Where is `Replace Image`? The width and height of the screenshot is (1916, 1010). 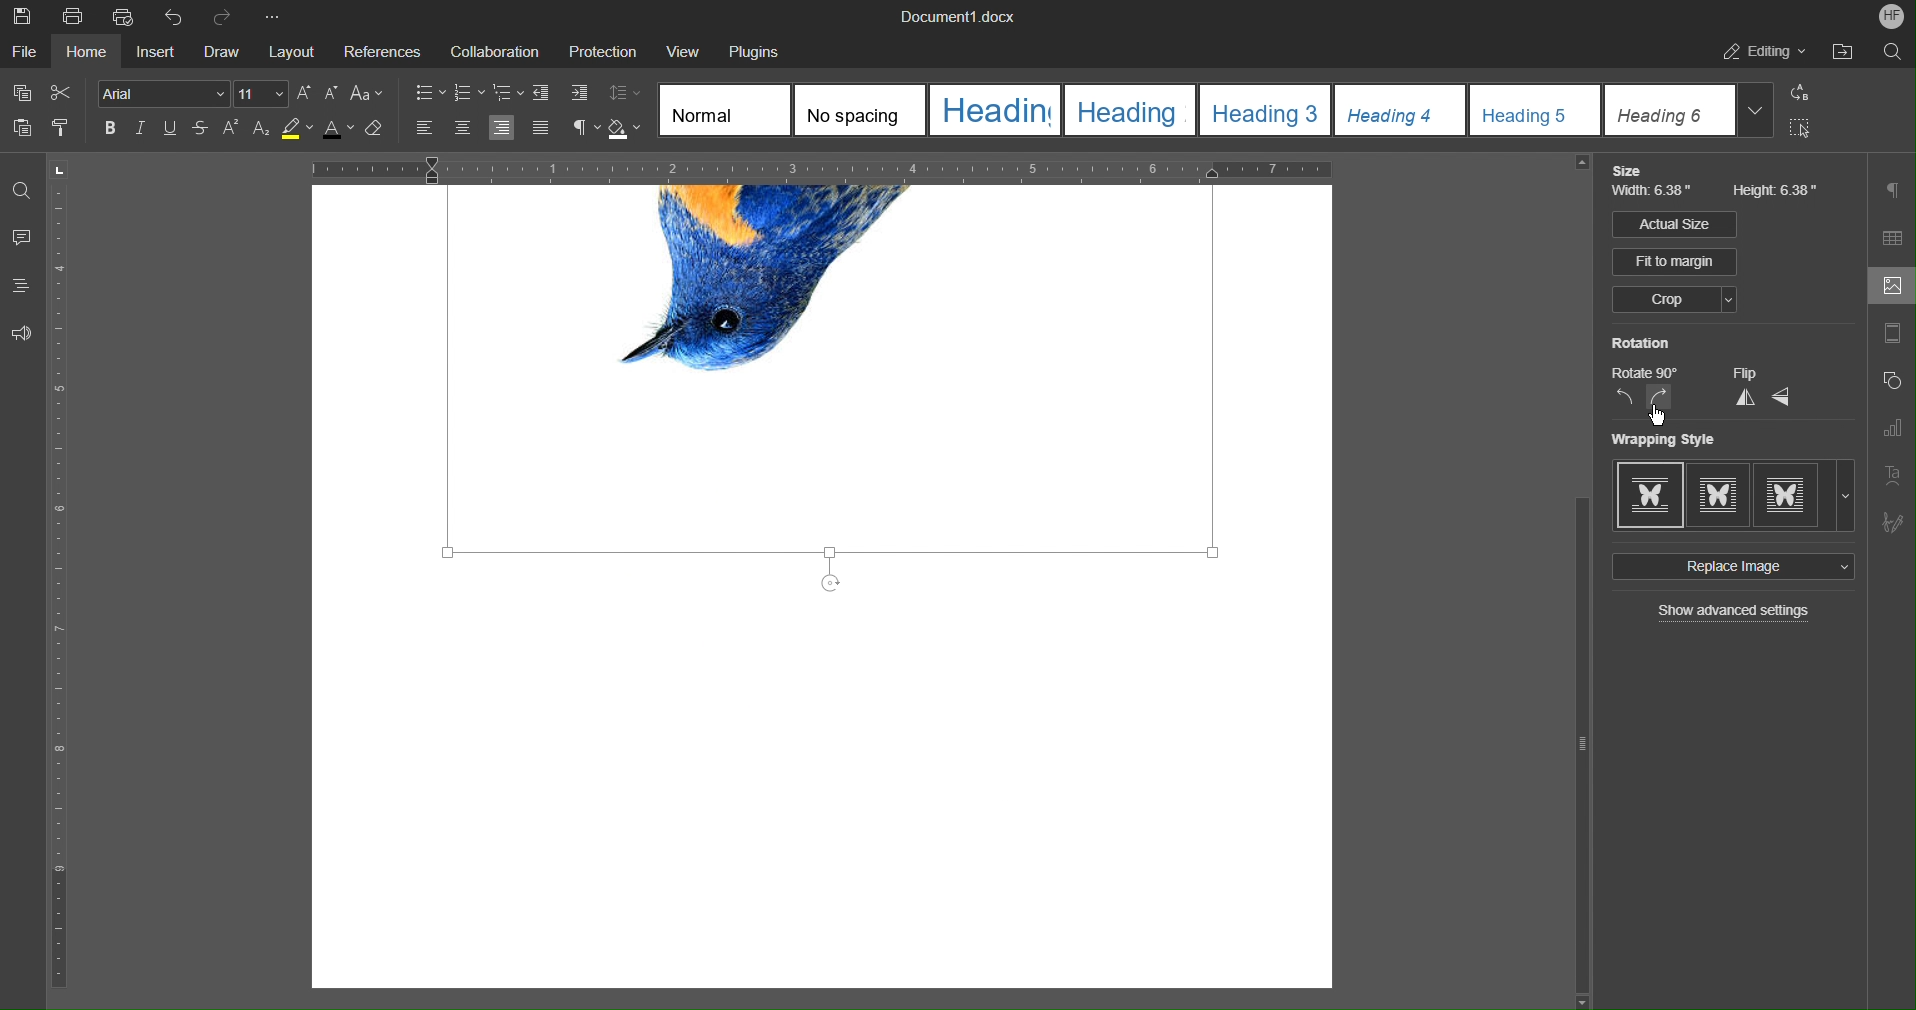
Replace Image is located at coordinates (1623, 569).